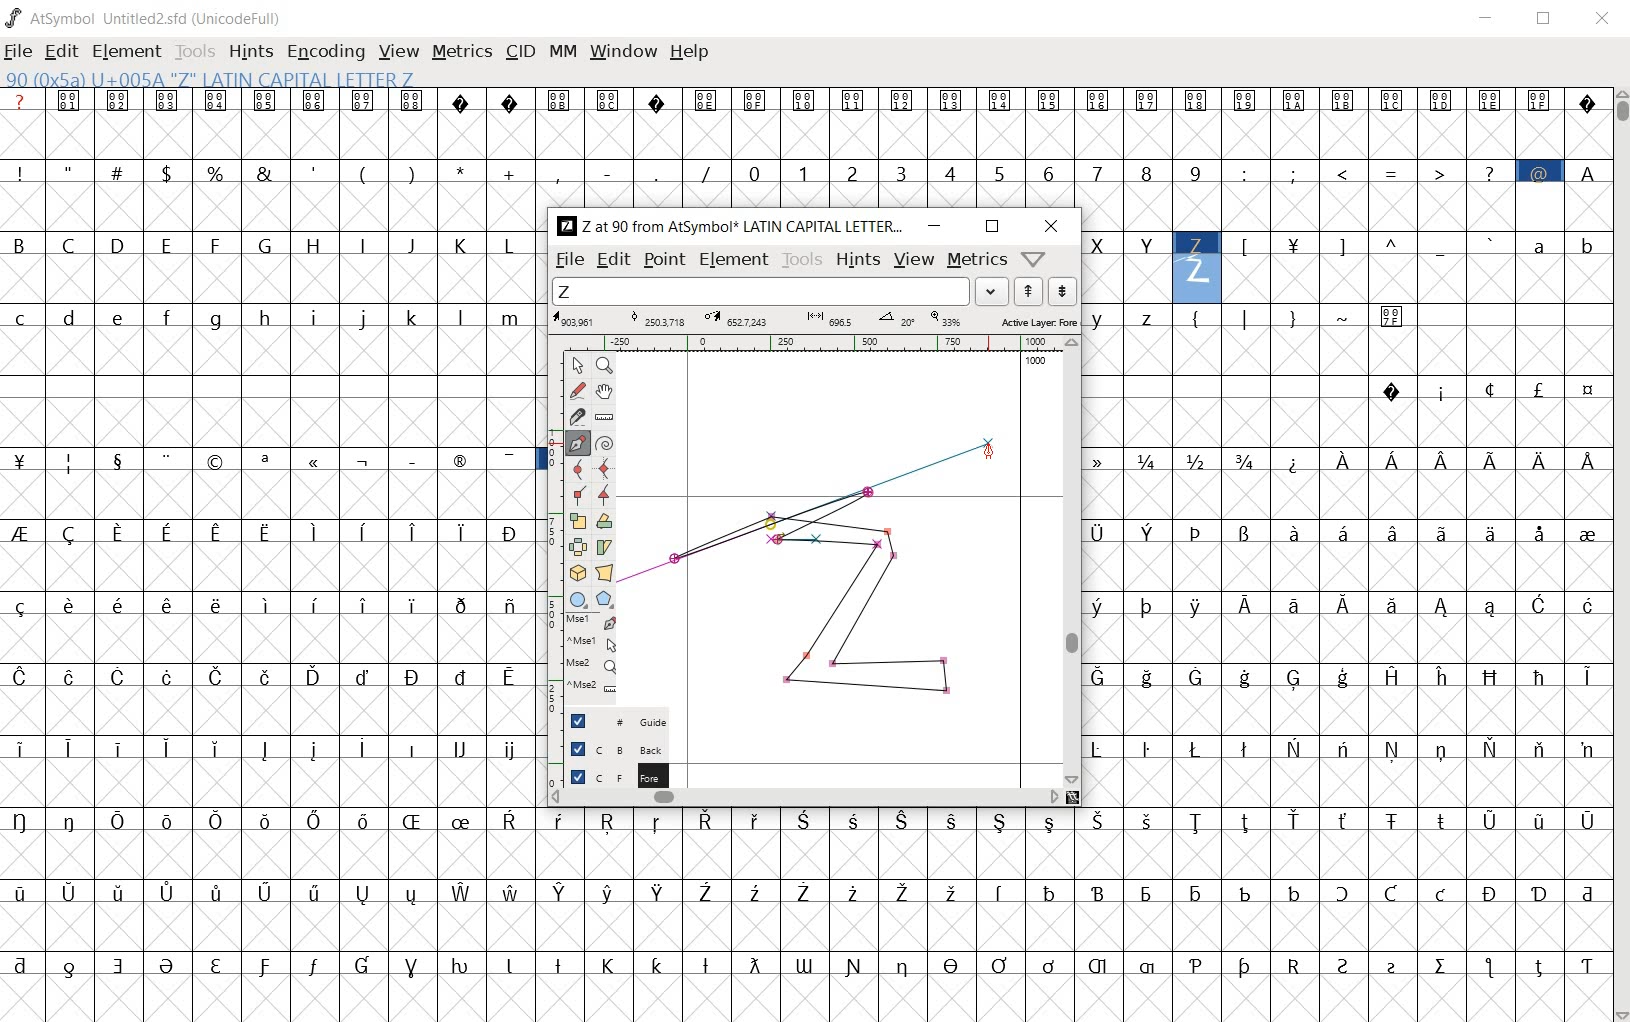  What do you see at coordinates (520, 51) in the screenshot?
I see `cid` at bounding box center [520, 51].